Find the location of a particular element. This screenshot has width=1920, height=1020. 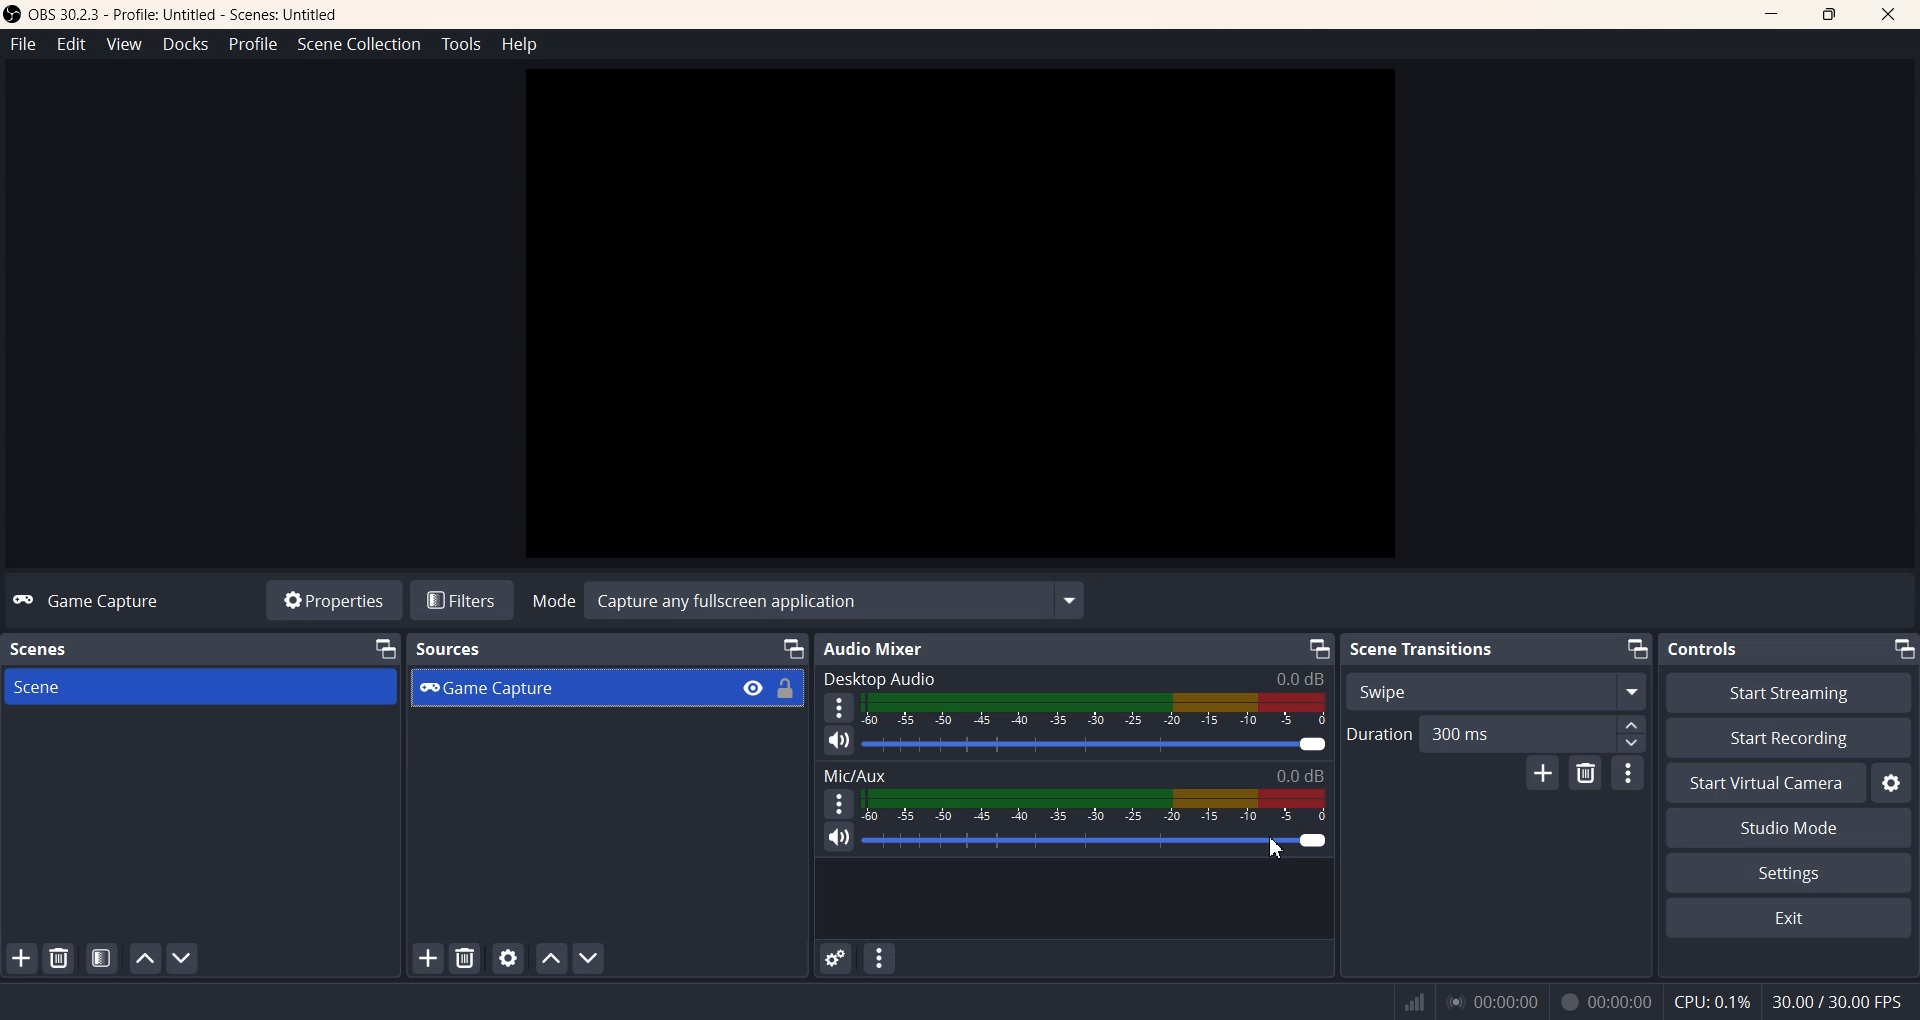

Text is located at coordinates (1650, 1001).